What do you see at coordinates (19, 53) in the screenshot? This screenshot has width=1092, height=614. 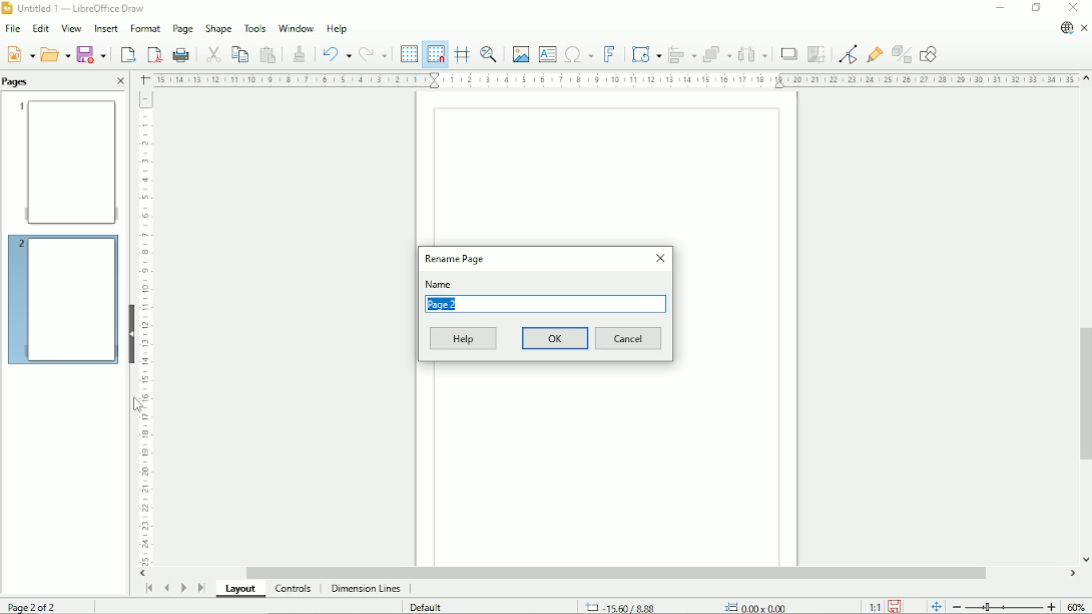 I see `New` at bounding box center [19, 53].